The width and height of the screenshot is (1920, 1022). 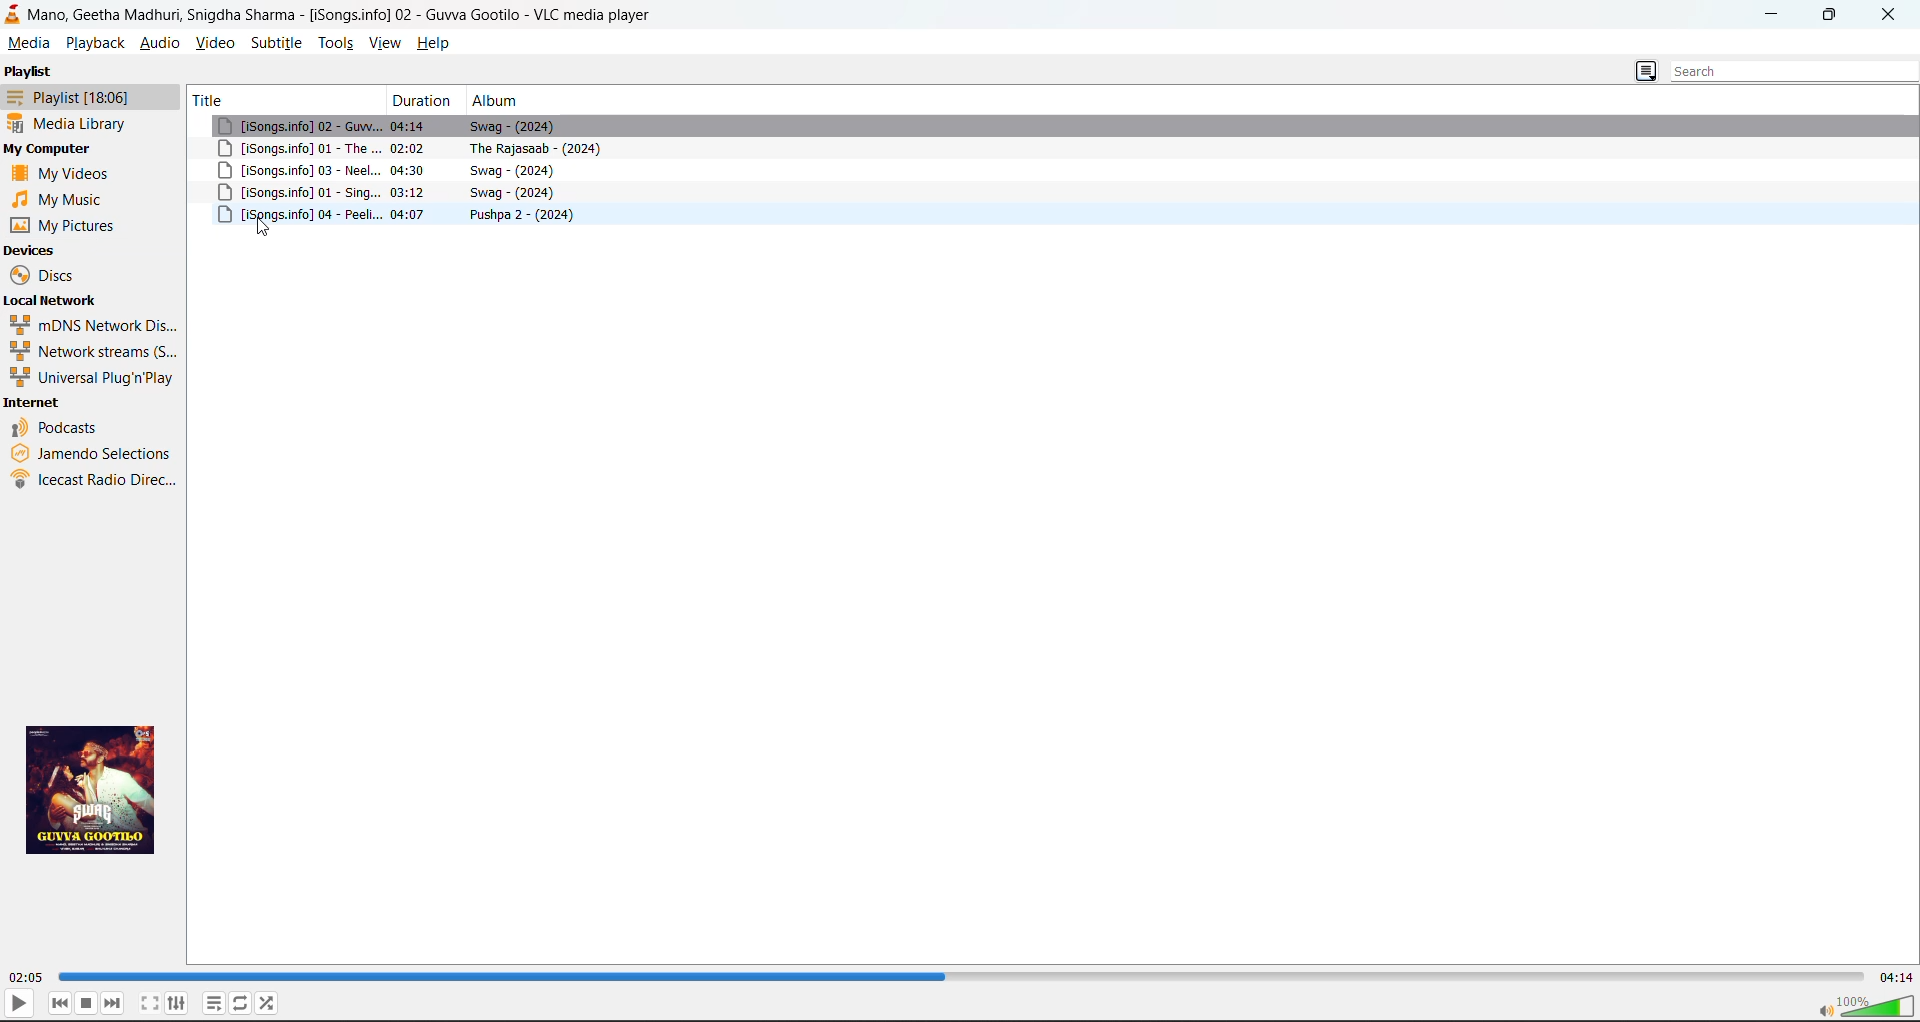 What do you see at coordinates (268, 1002) in the screenshot?
I see `random` at bounding box center [268, 1002].